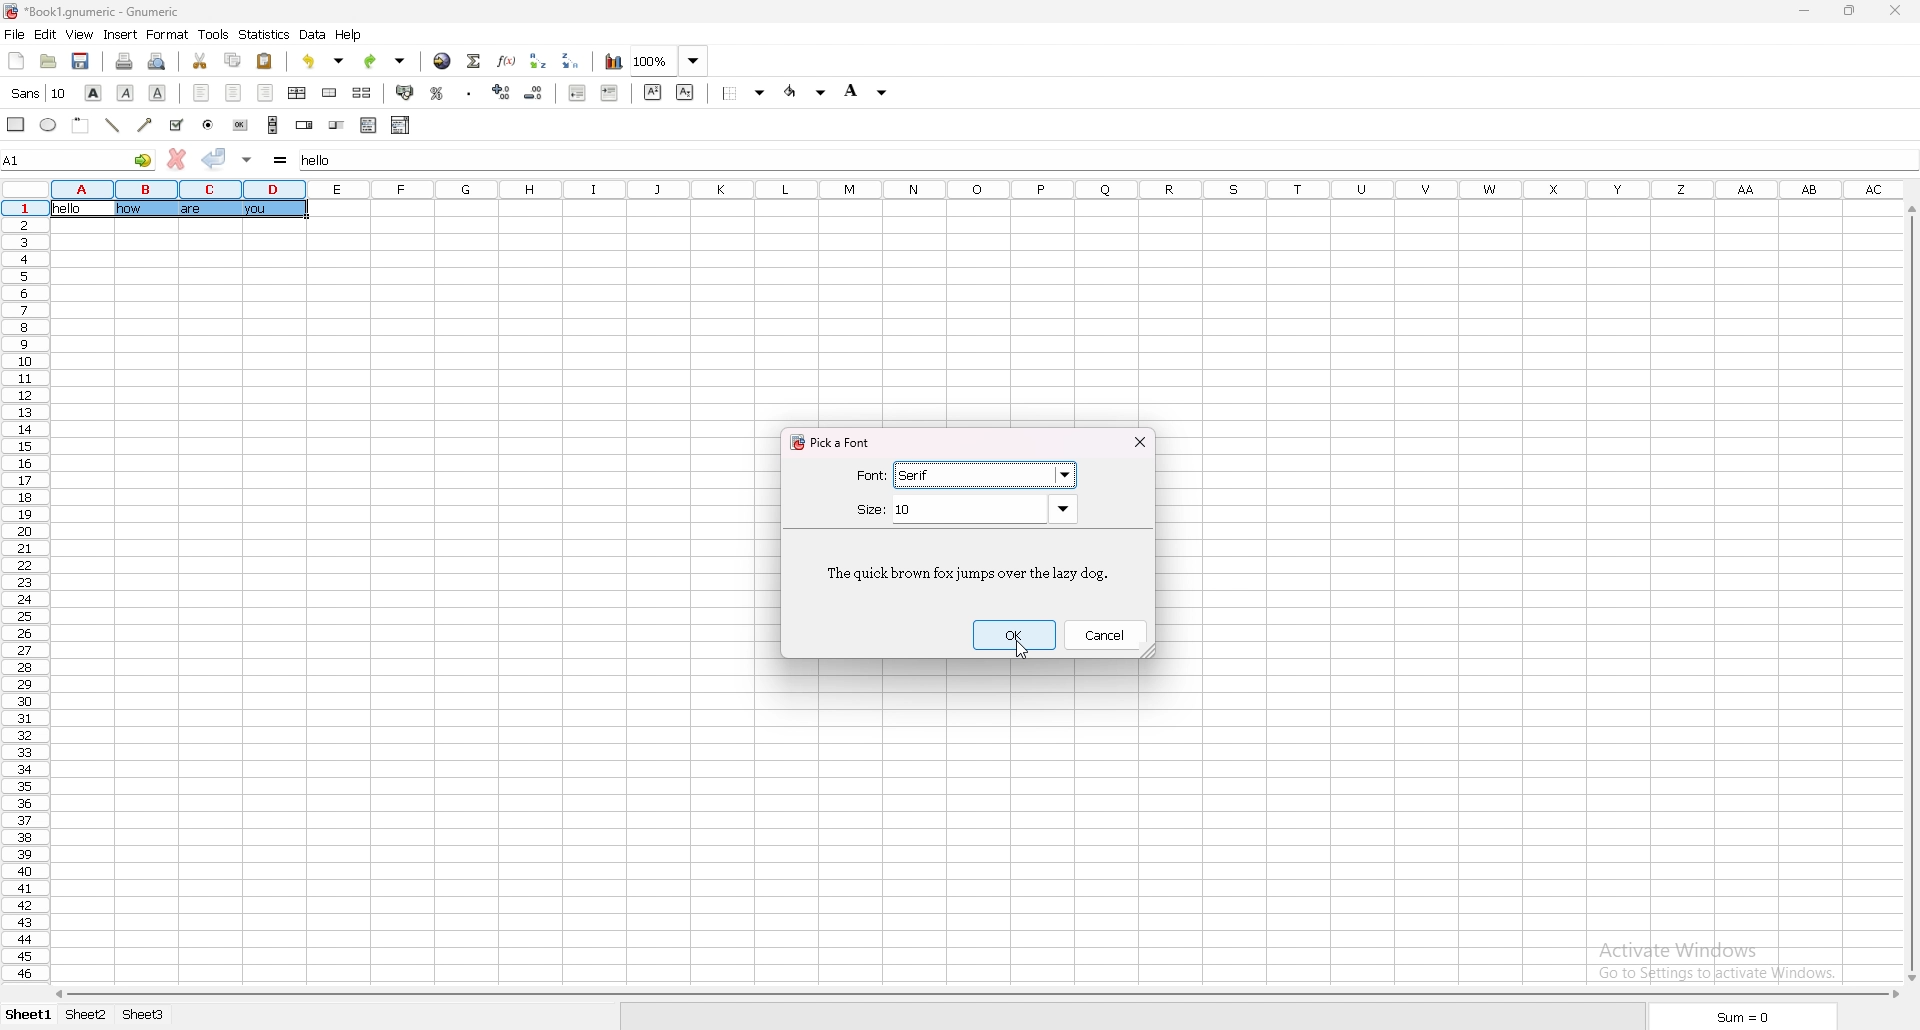 Image resolution: width=1920 pixels, height=1030 pixels. I want to click on scroll bar, so click(974, 994).